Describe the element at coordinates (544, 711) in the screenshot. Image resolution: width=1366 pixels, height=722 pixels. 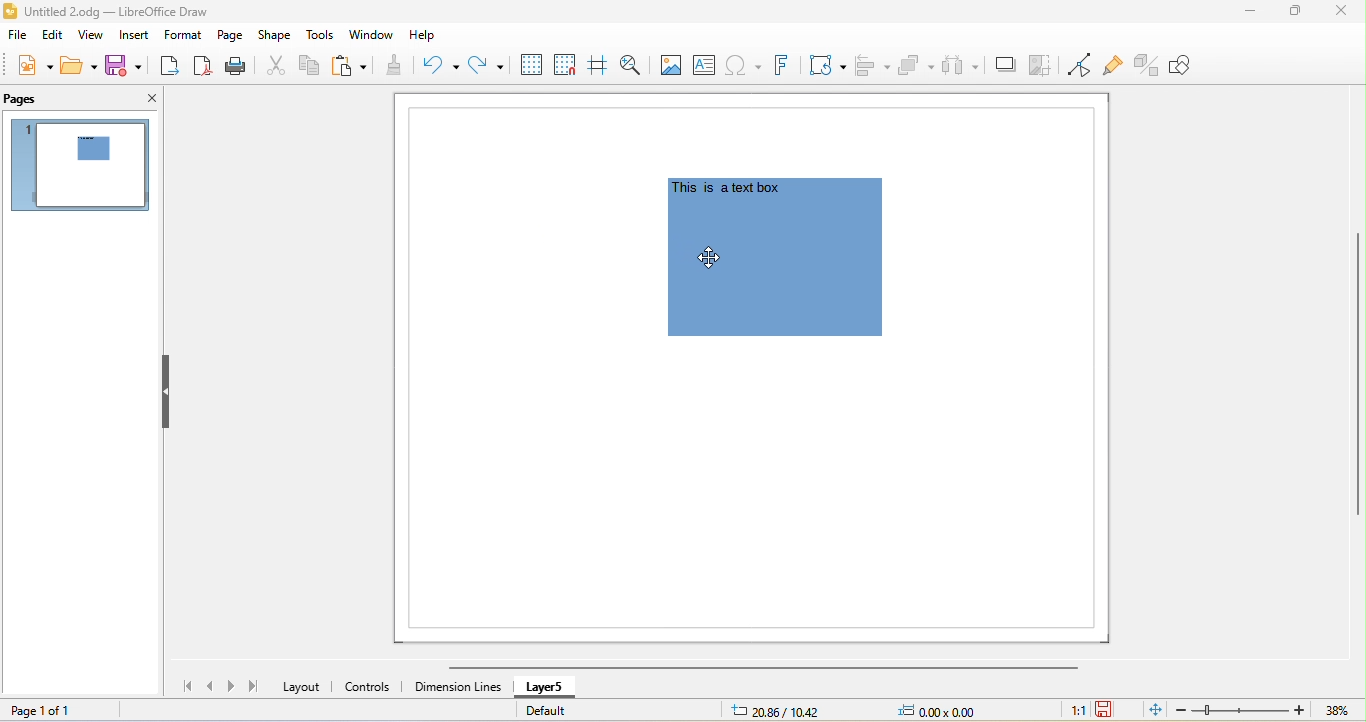
I see `default` at that location.